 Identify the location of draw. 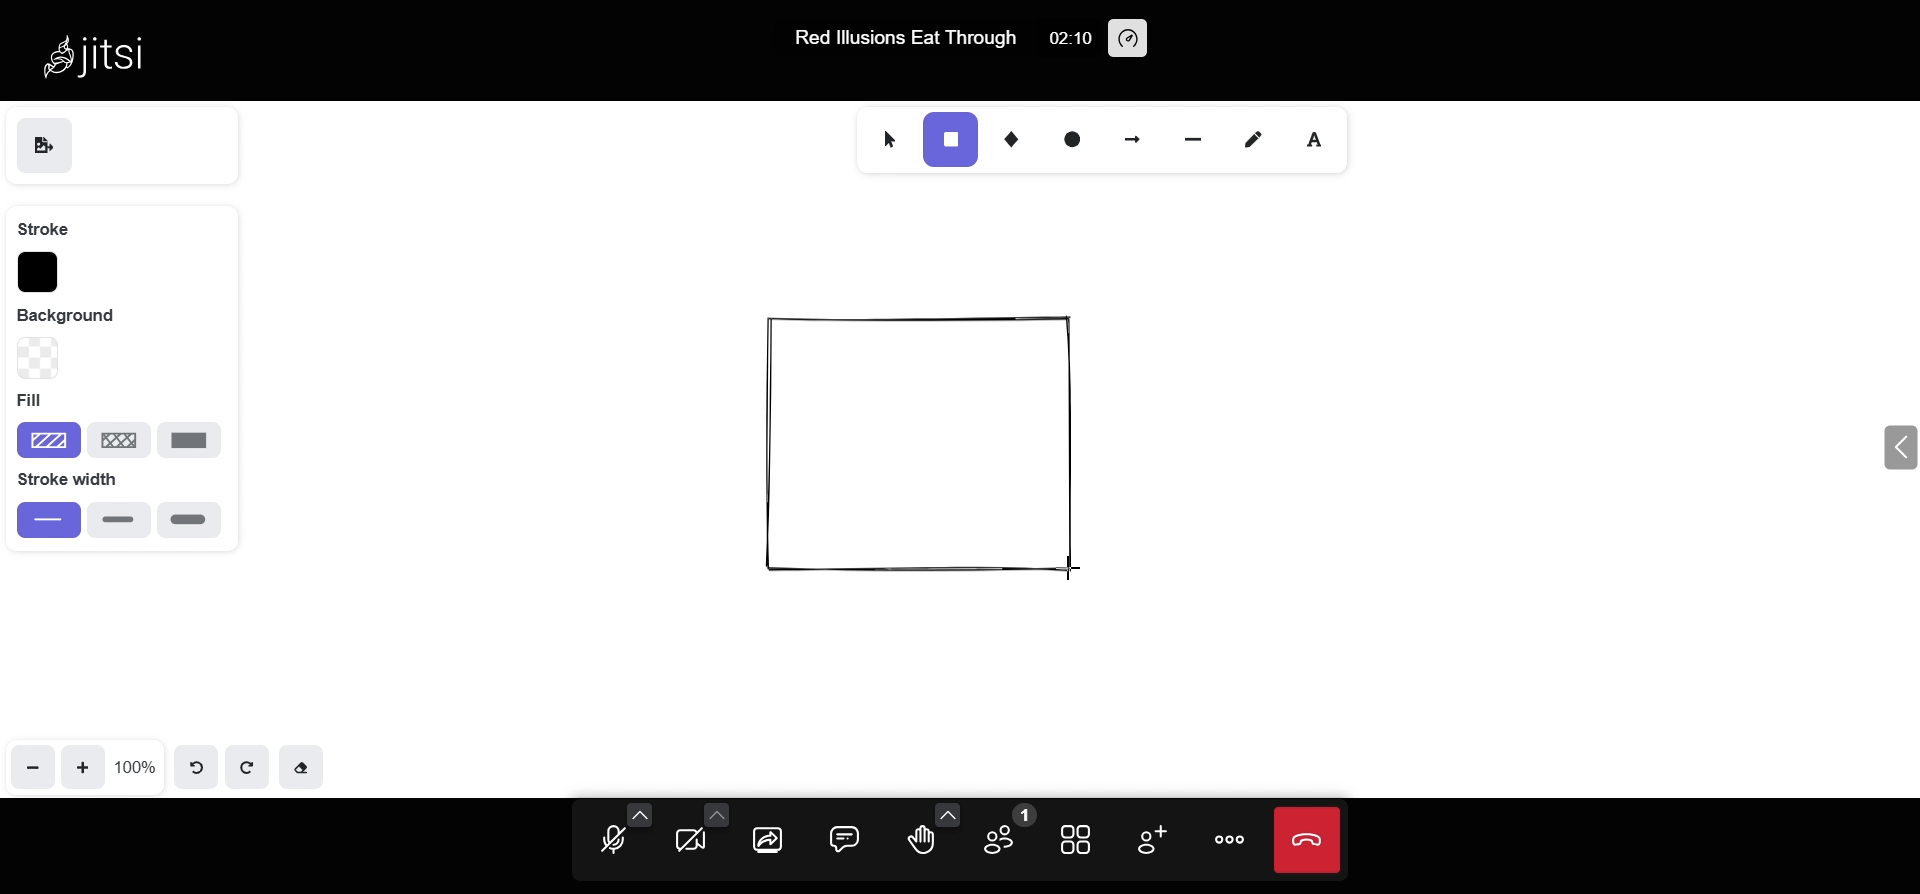
(1249, 138).